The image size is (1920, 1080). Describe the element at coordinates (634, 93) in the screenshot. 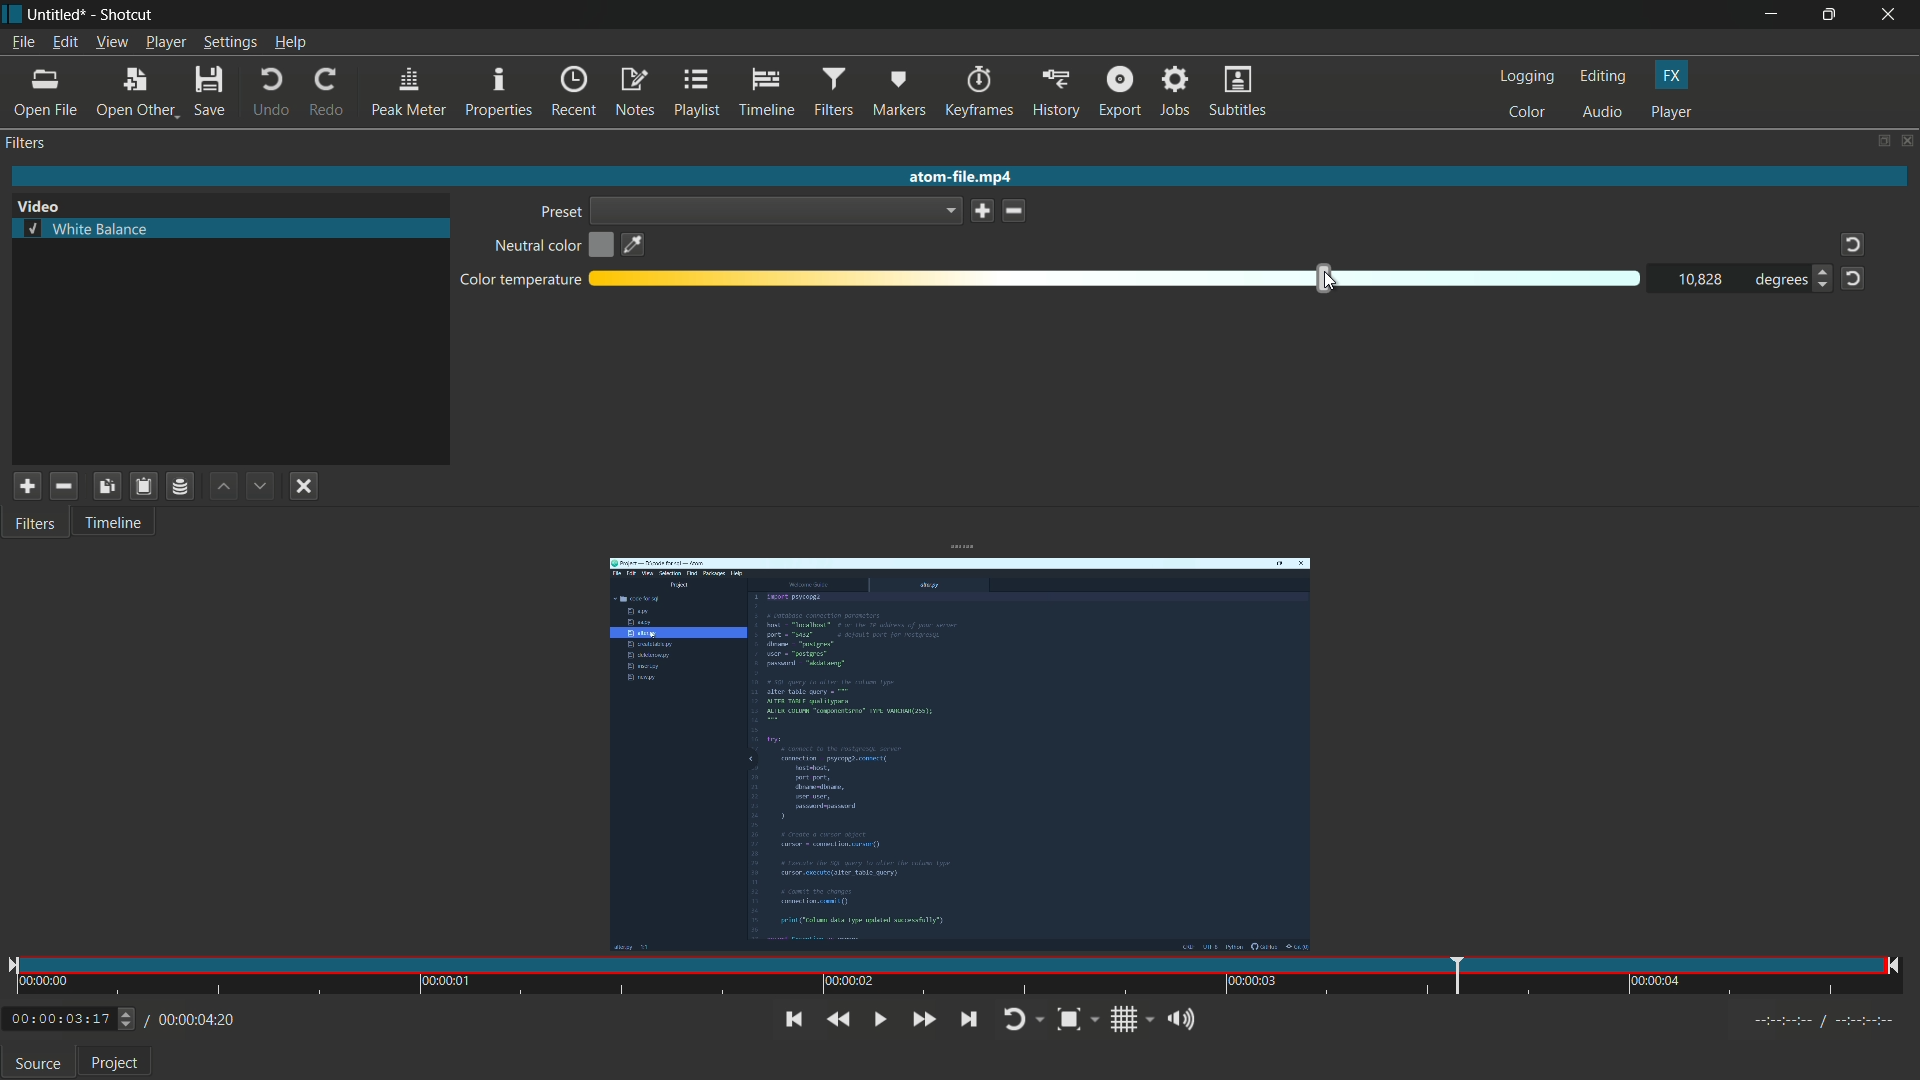

I see `notes` at that location.